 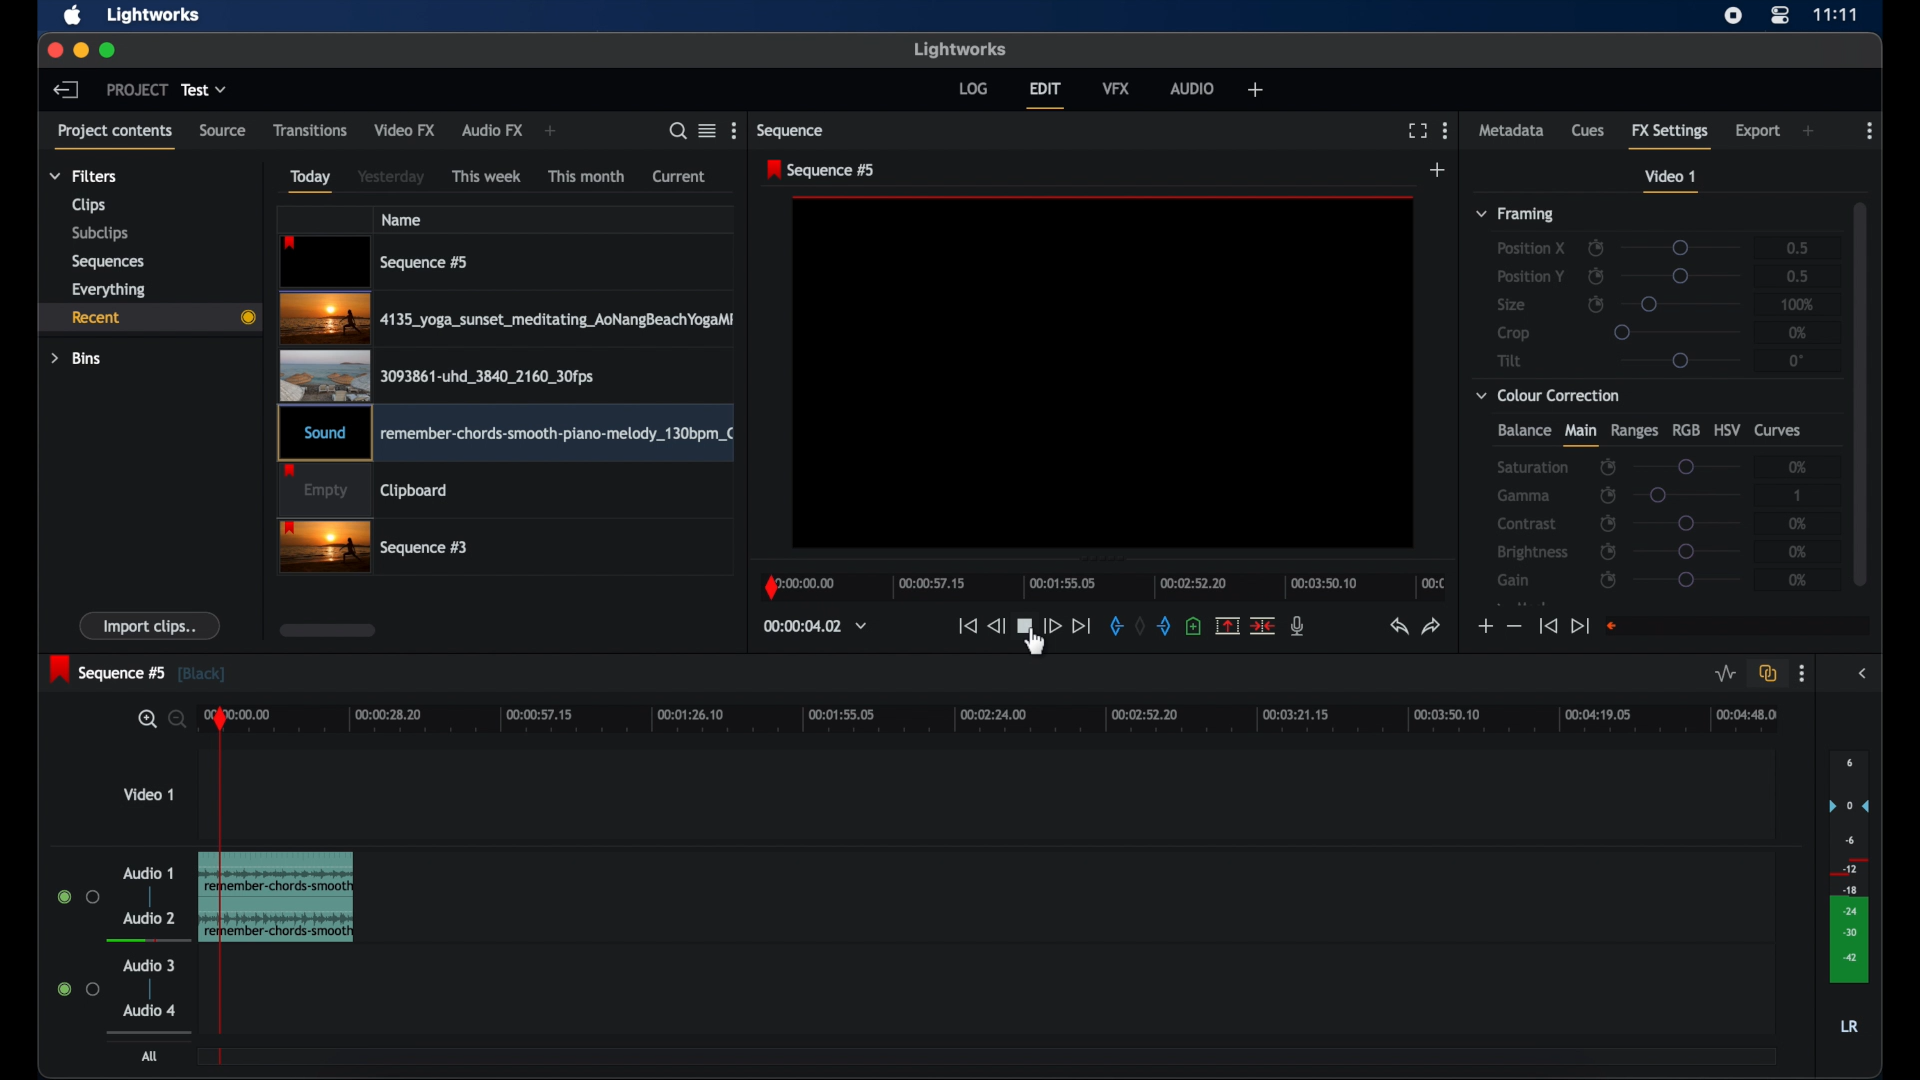 What do you see at coordinates (1192, 89) in the screenshot?
I see `audio` at bounding box center [1192, 89].